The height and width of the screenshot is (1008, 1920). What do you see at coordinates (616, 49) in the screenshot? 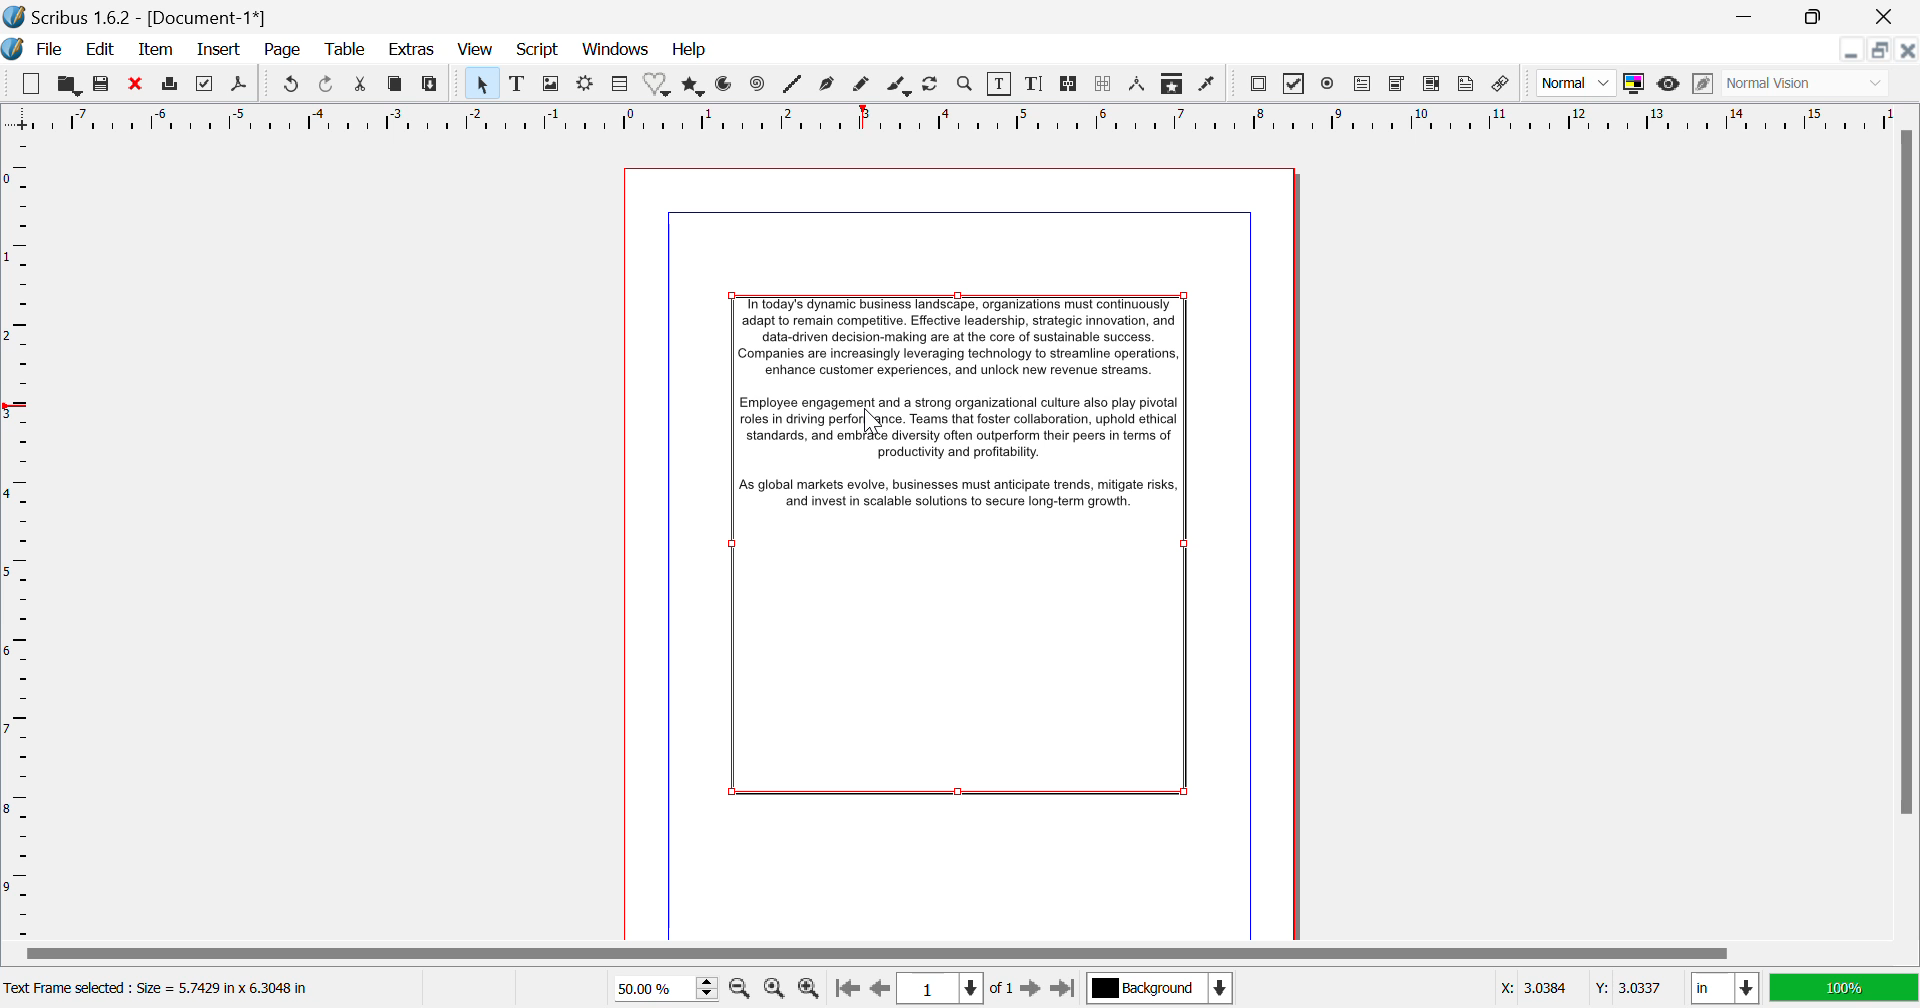
I see `Windows` at bounding box center [616, 49].